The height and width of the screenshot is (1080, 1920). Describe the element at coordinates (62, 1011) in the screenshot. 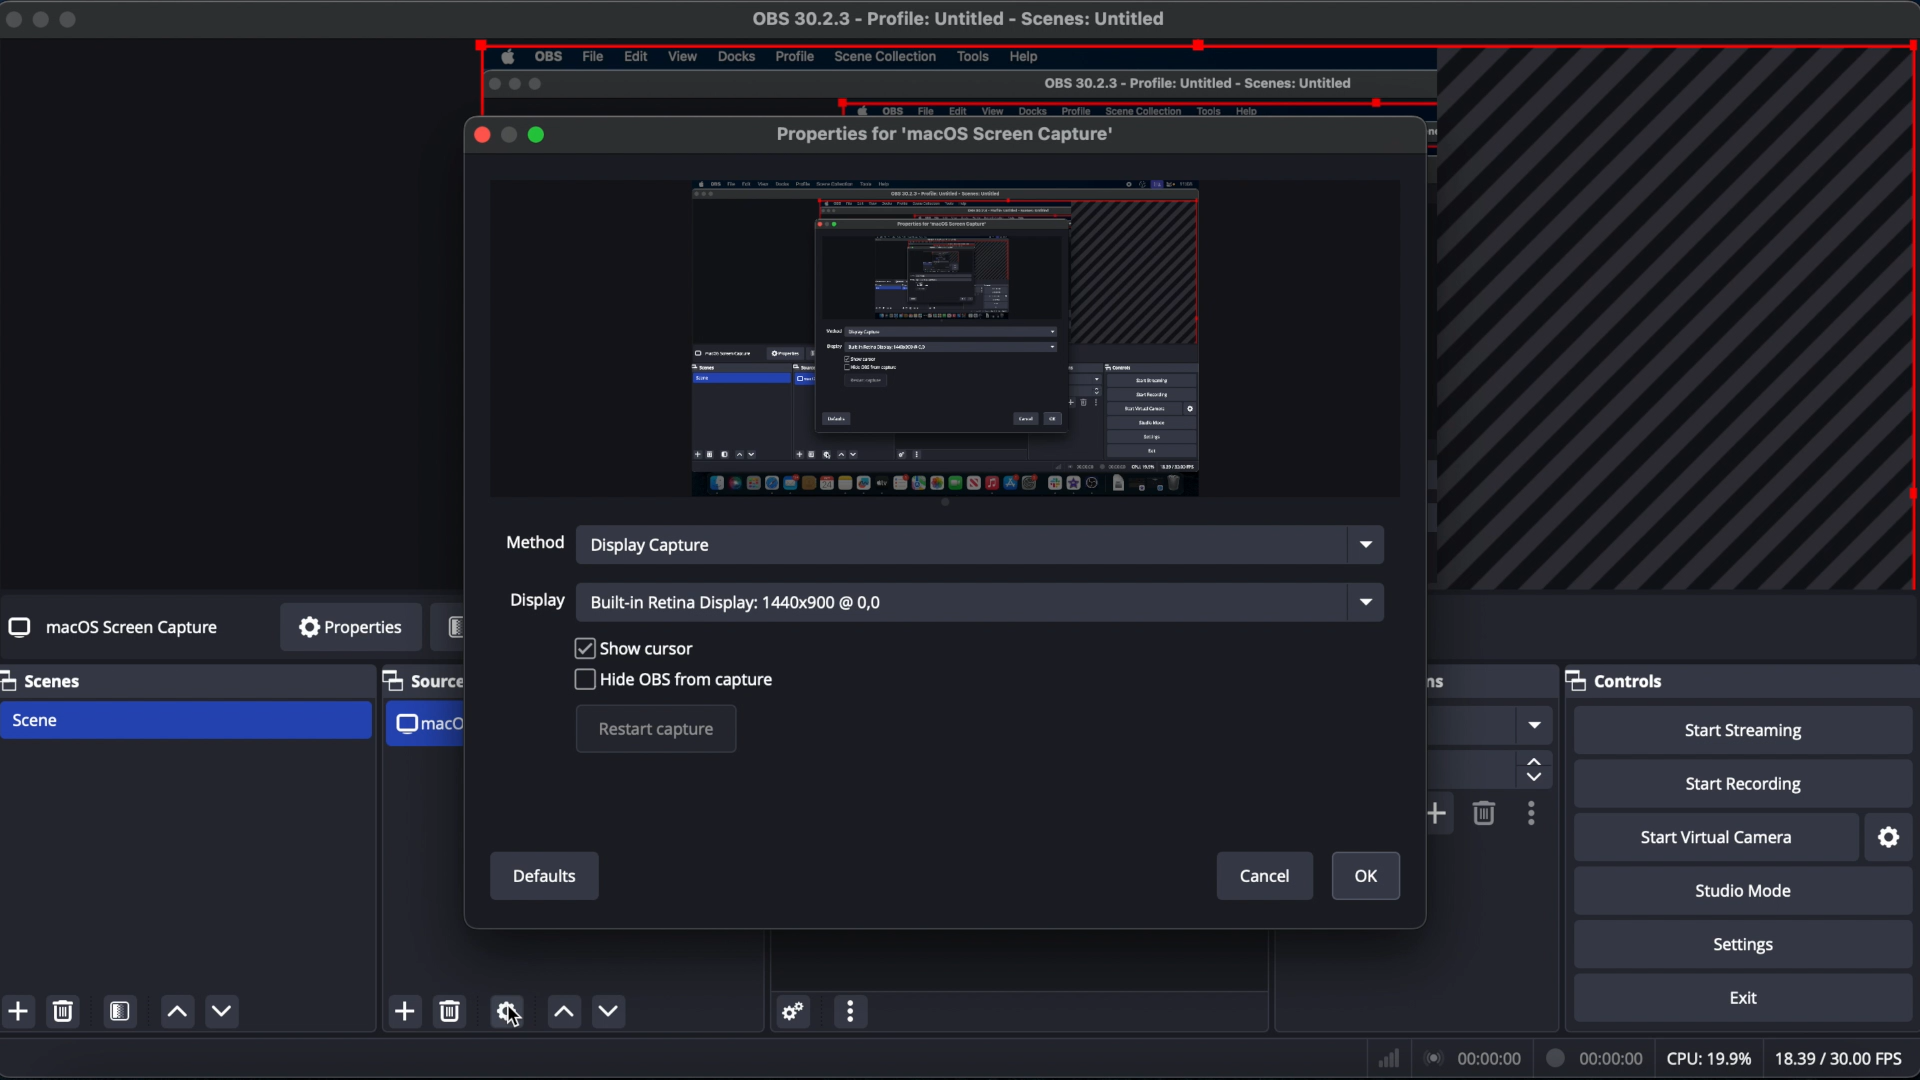

I see `remove selected` at that location.